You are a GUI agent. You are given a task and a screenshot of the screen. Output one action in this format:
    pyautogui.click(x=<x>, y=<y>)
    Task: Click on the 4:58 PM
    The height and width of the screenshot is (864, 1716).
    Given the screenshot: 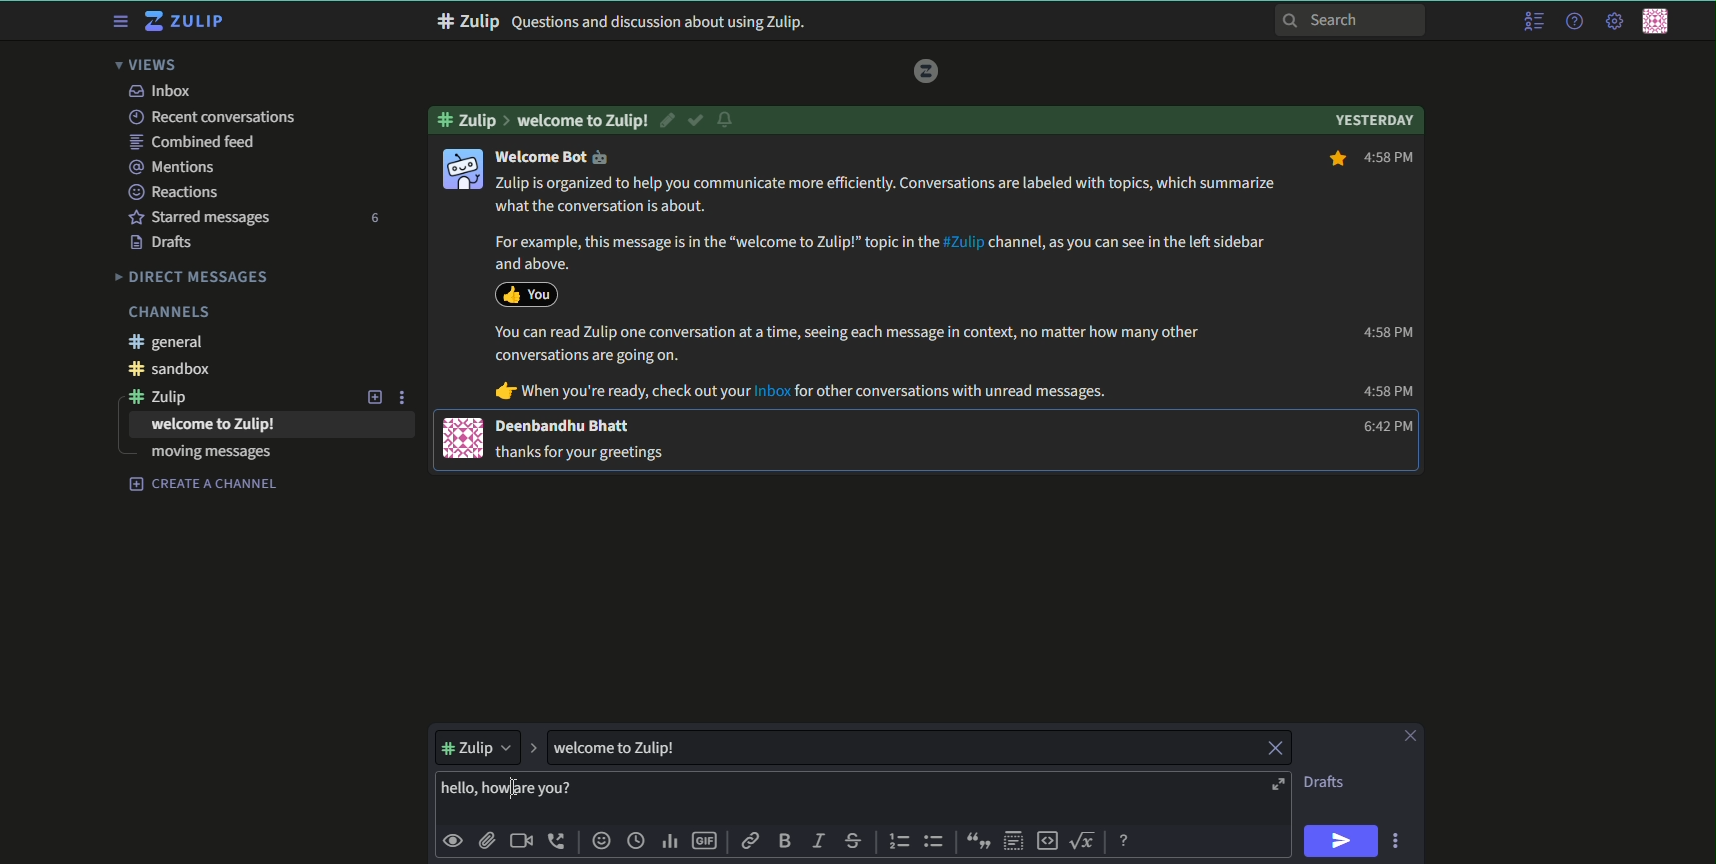 What is the action you would take?
    pyautogui.click(x=1386, y=332)
    